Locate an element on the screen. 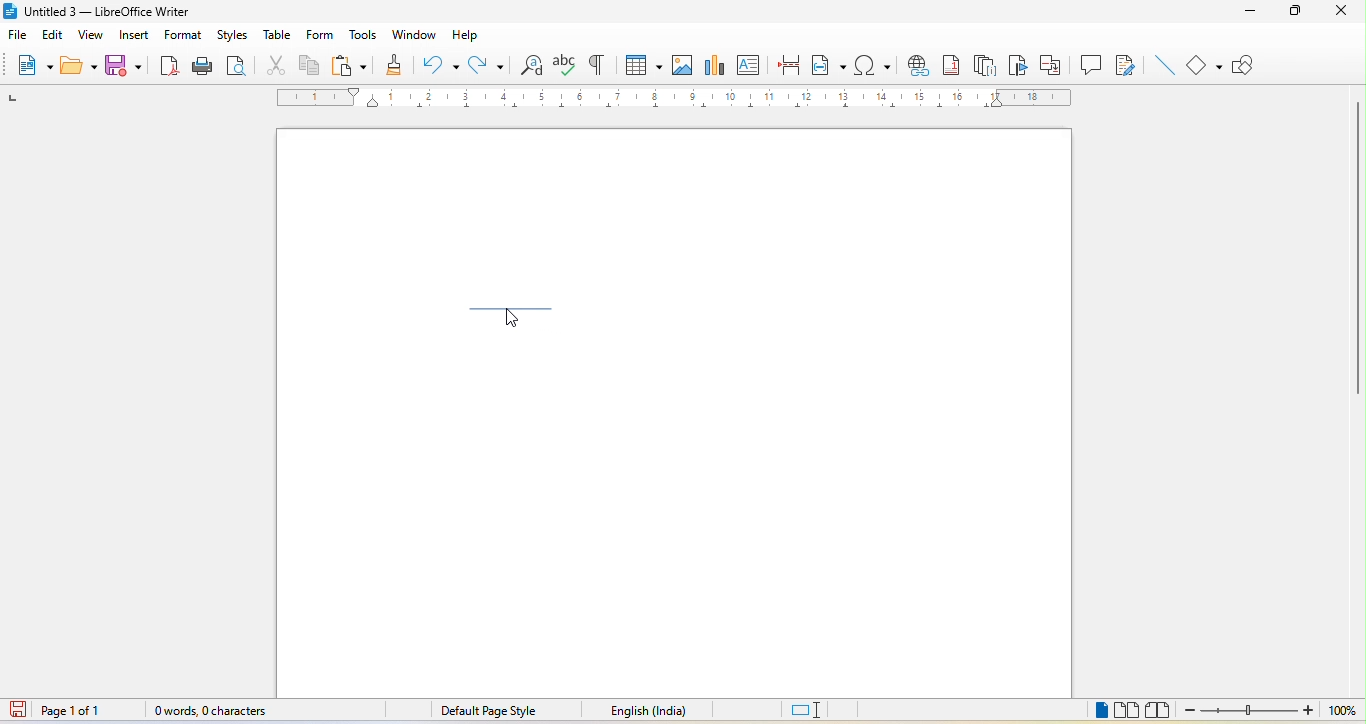 The height and width of the screenshot is (724, 1366). insert is located at coordinates (135, 38).